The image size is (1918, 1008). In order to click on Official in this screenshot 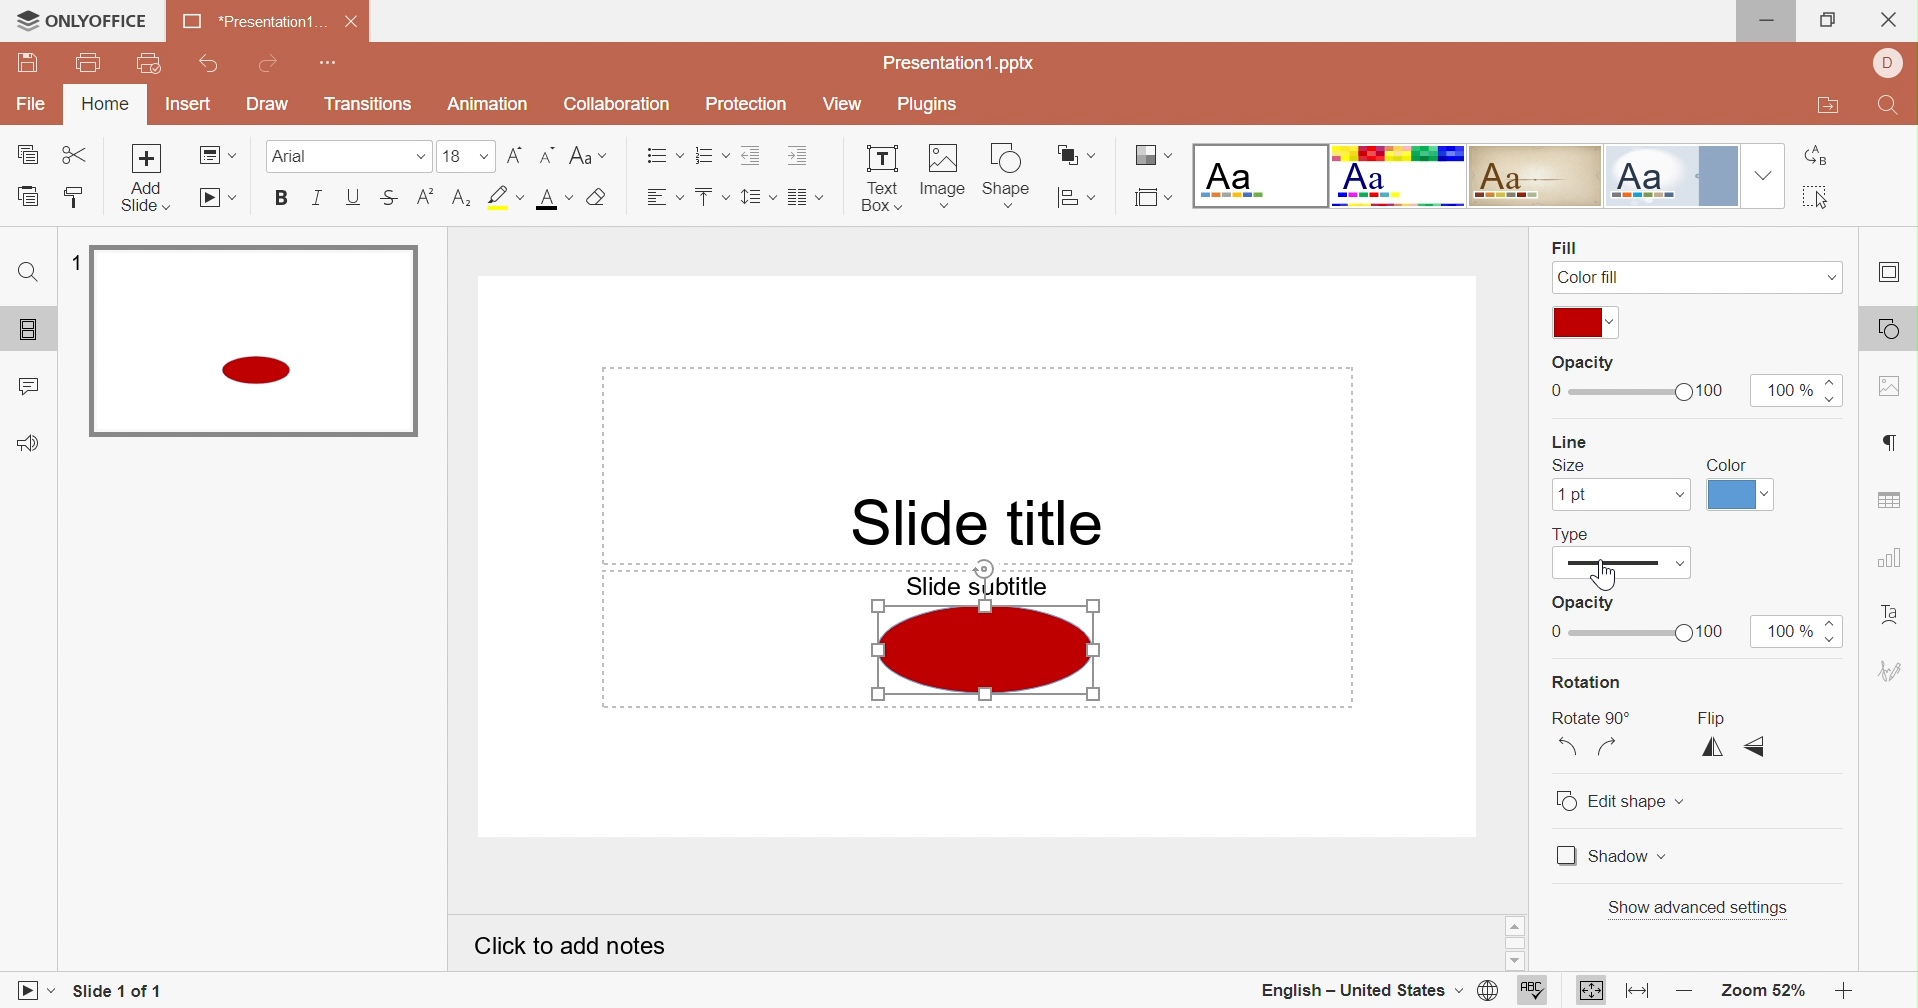, I will do `click(1676, 177)`.